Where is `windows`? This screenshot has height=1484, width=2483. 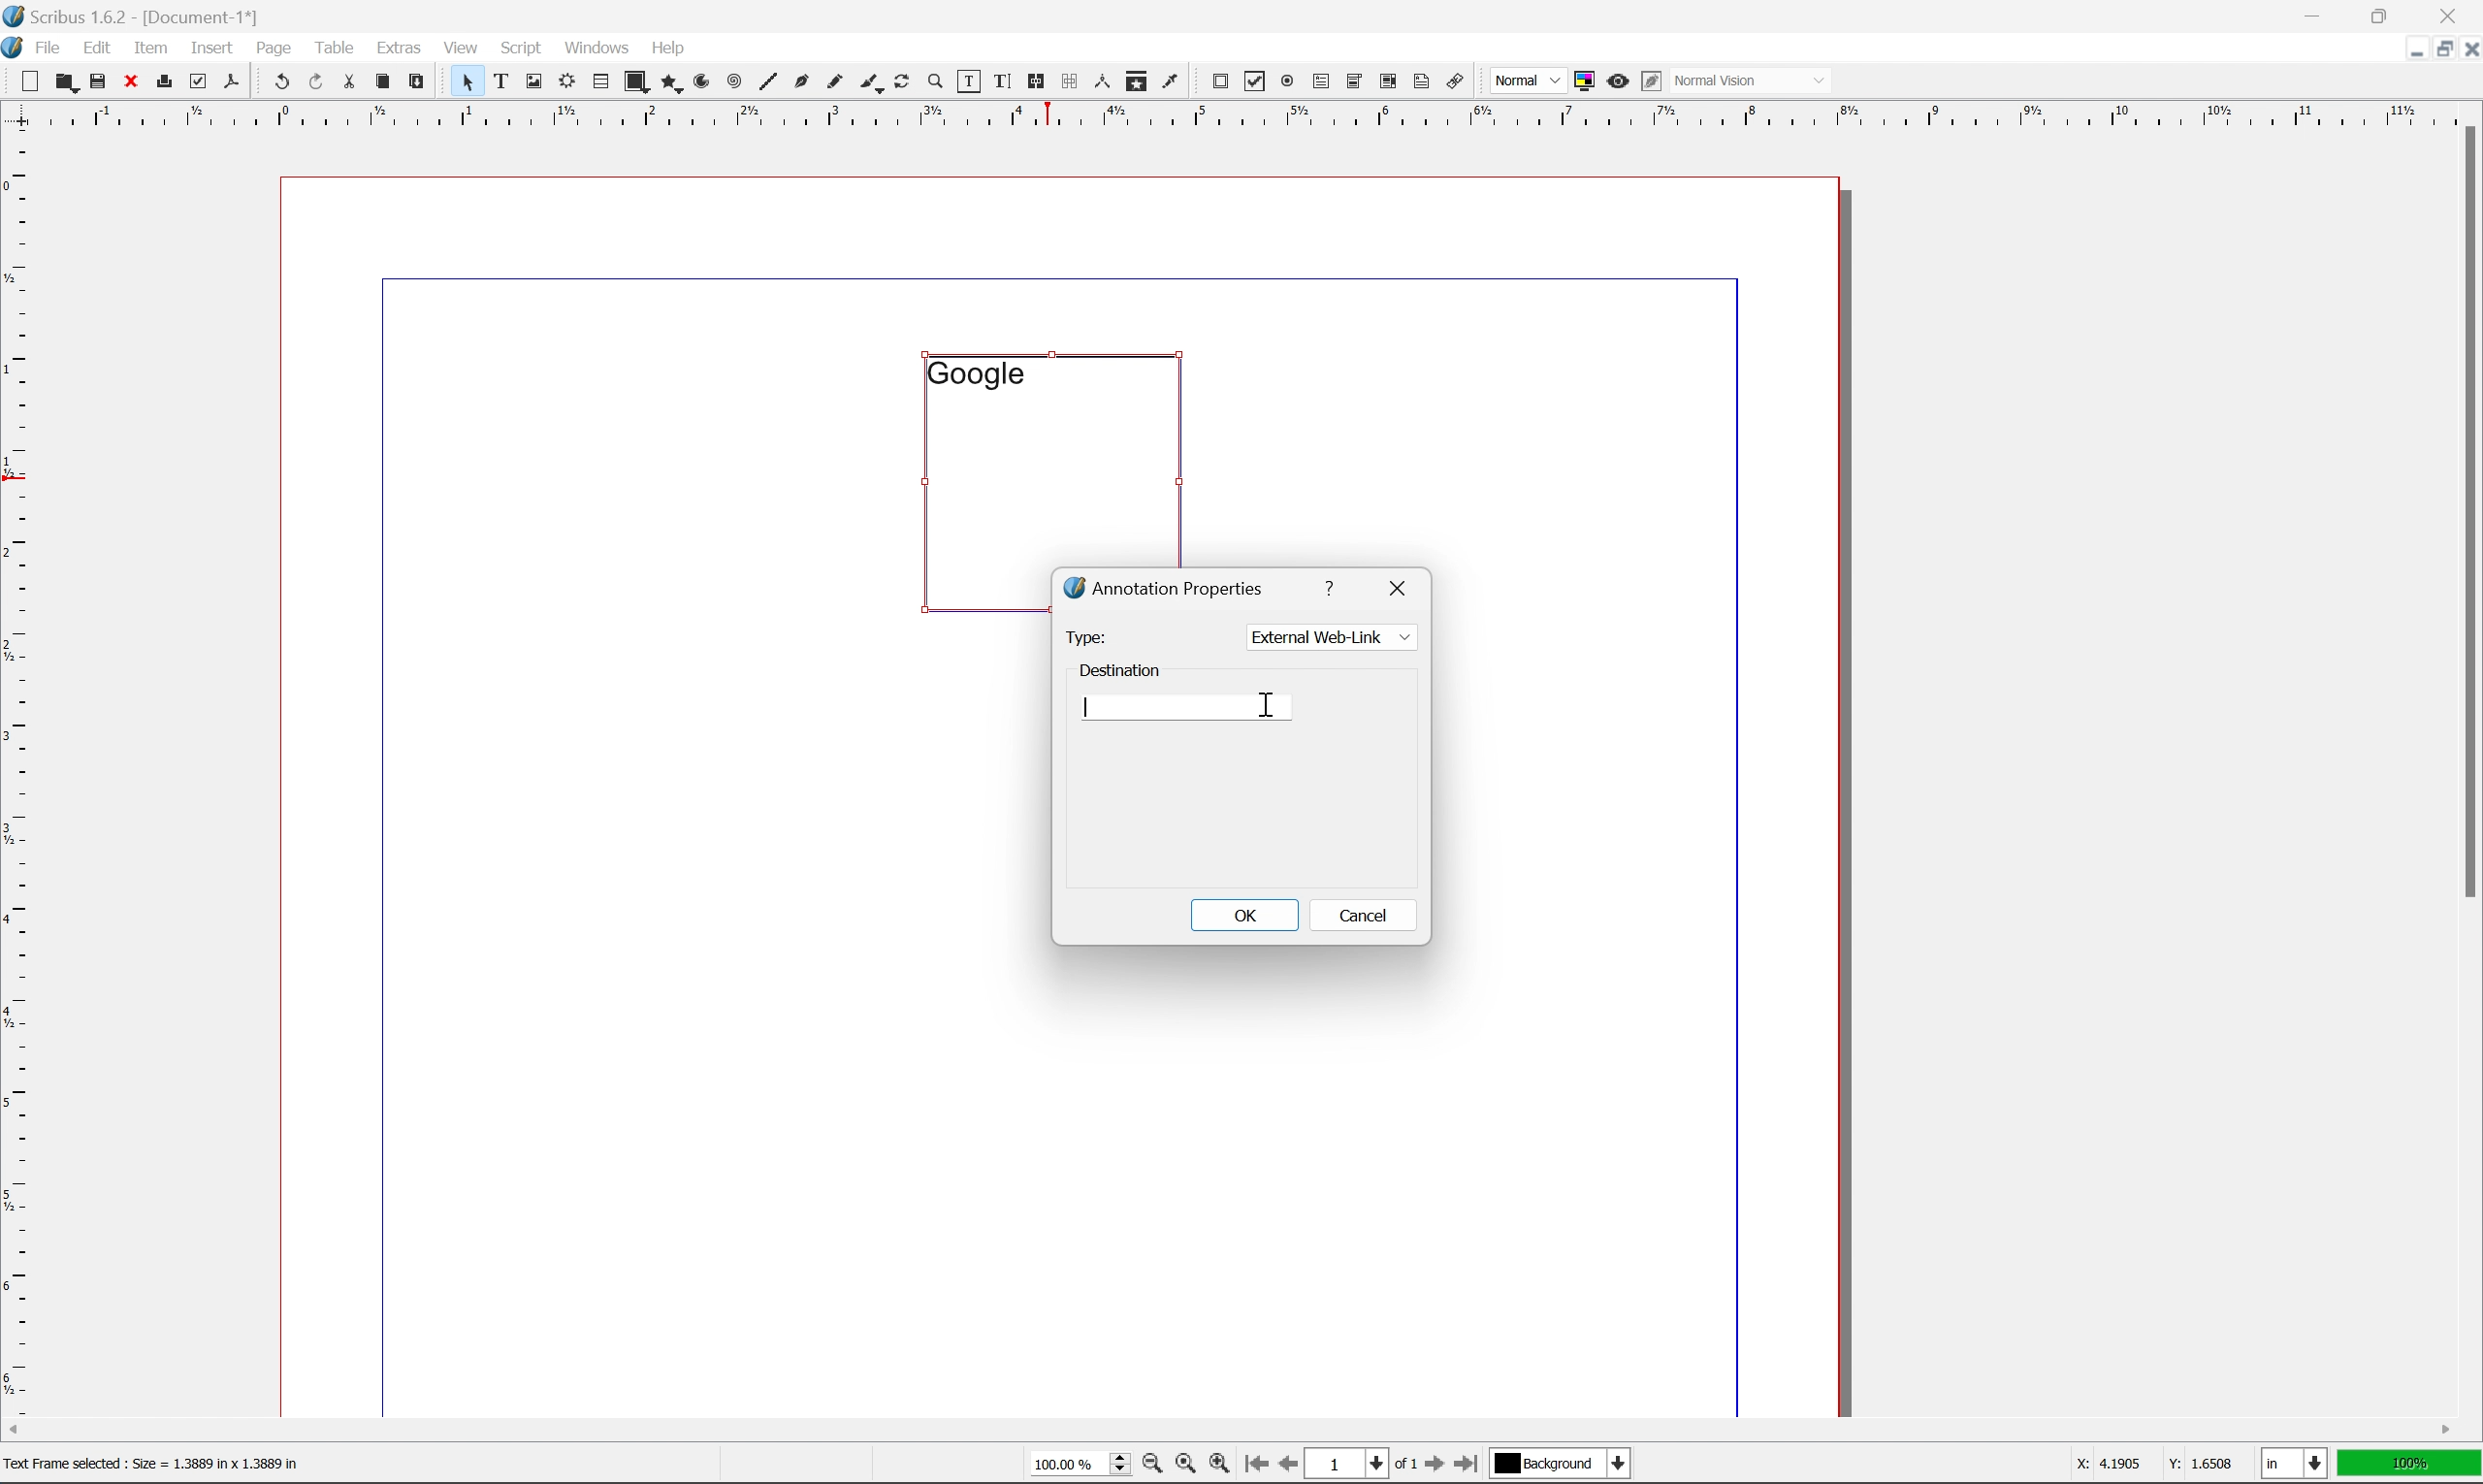 windows is located at coordinates (600, 46).